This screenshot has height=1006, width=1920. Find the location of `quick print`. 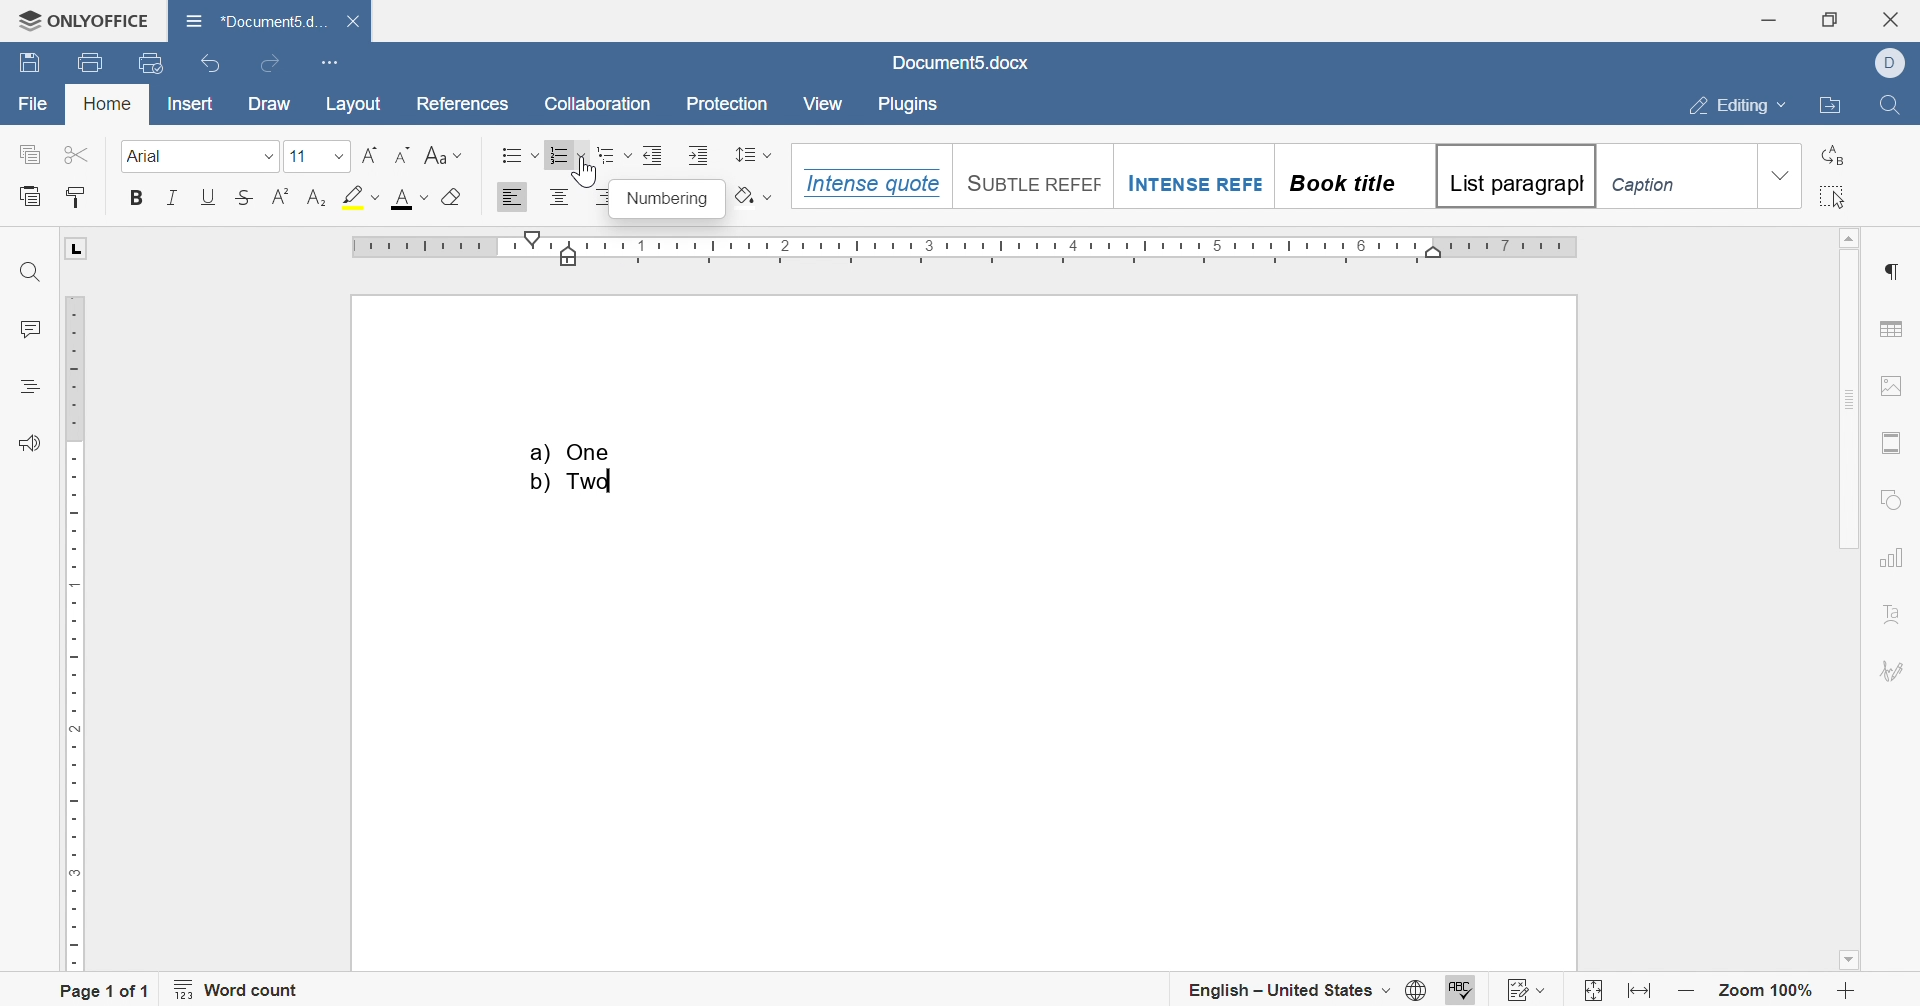

quick print is located at coordinates (153, 62).